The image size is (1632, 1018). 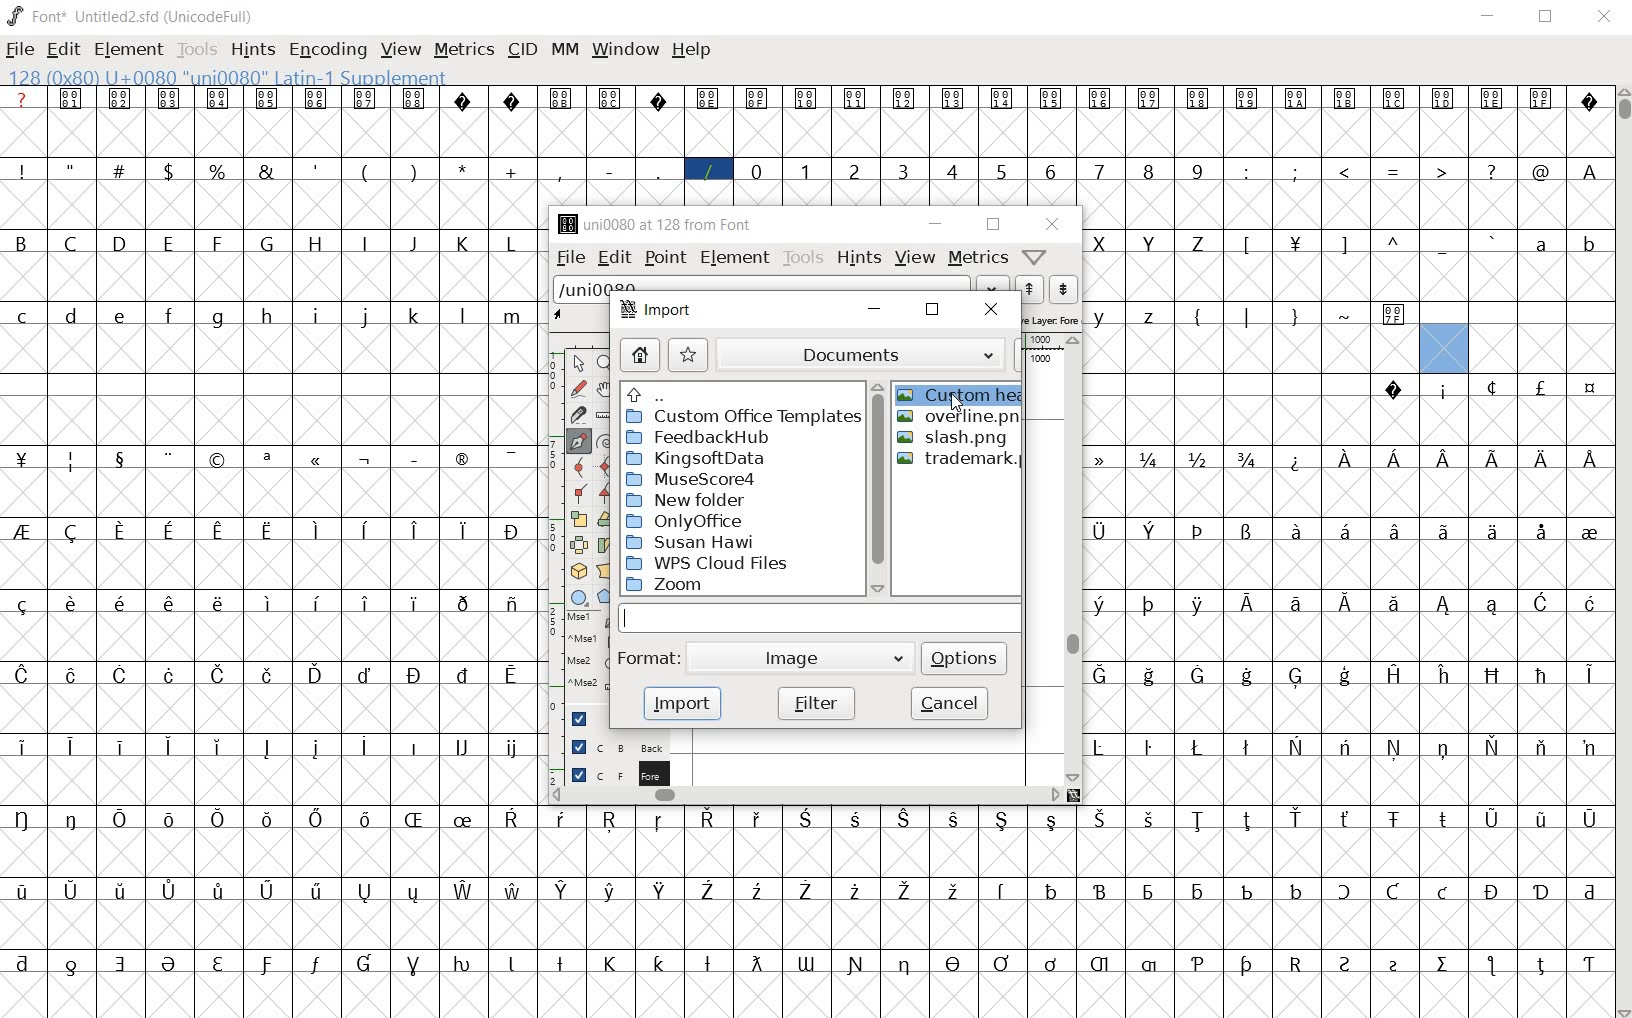 I want to click on glyph, so click(x=23, y=317).